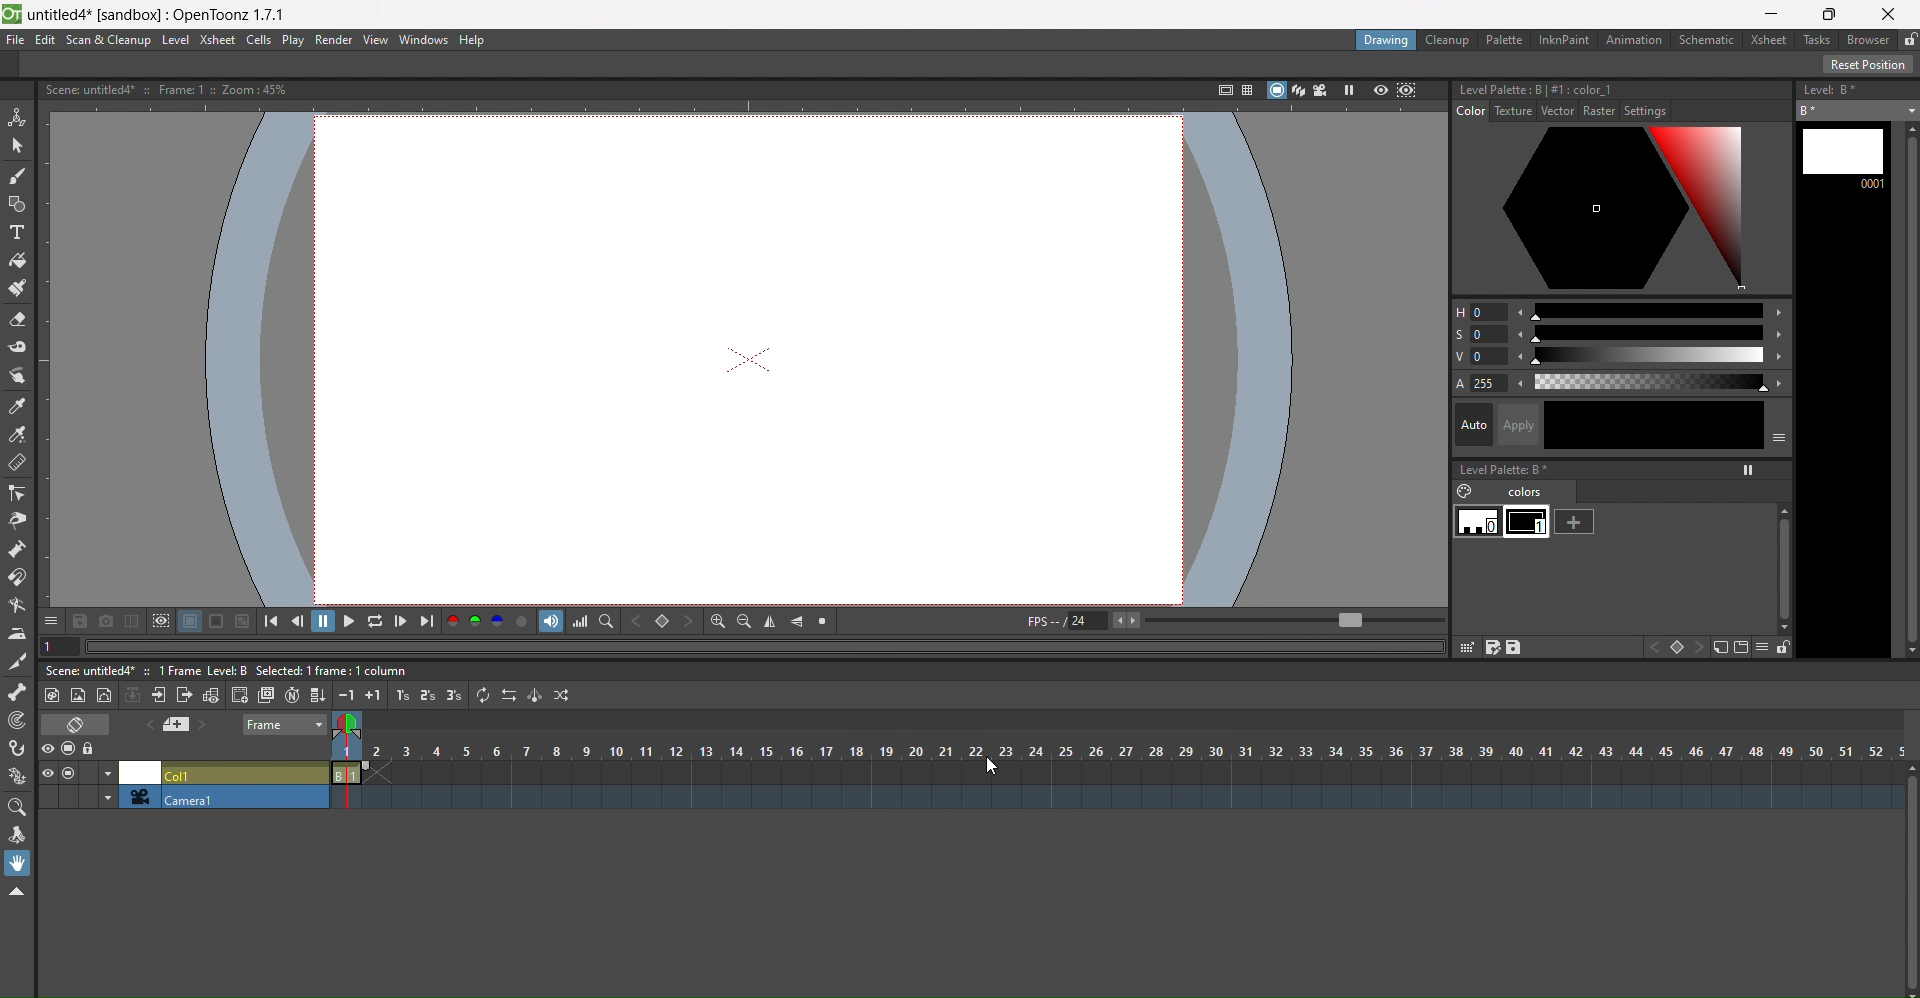  I want to click on type tool, so click(16, 233).